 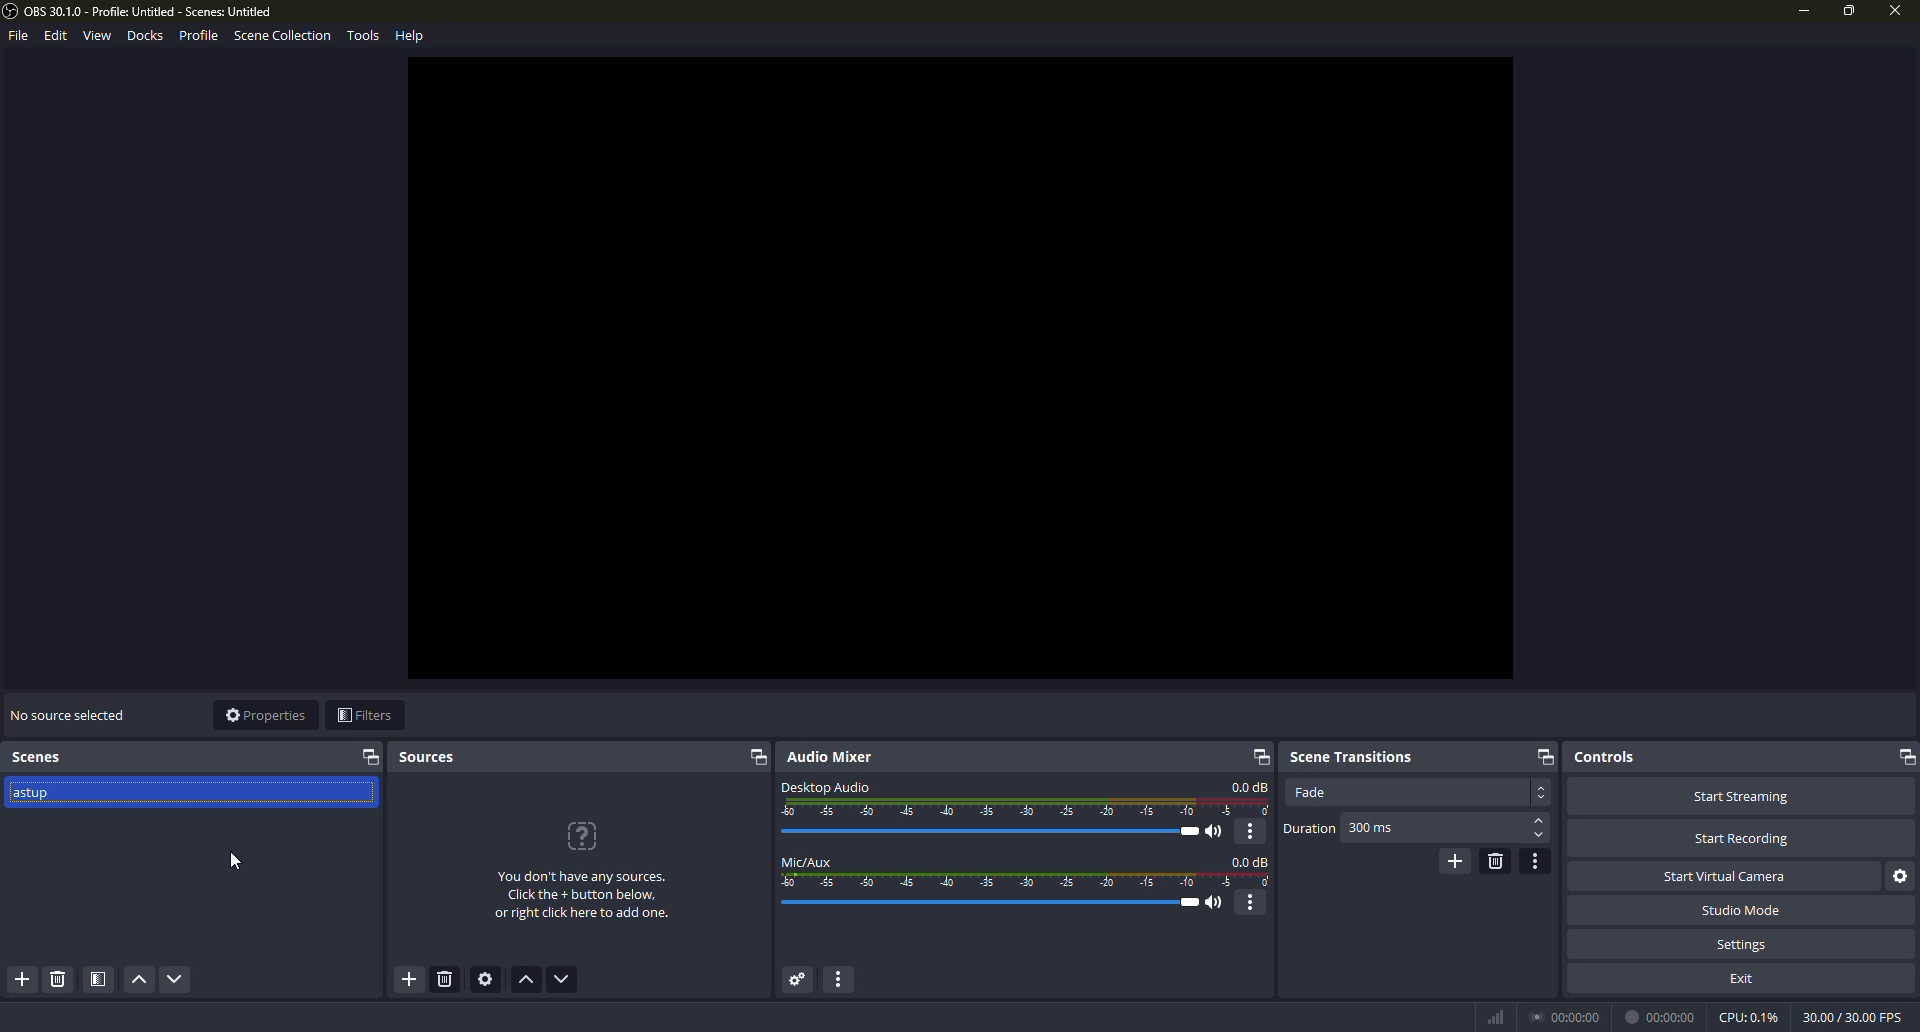 I want to click on move source up, so click(x=528, y=981).